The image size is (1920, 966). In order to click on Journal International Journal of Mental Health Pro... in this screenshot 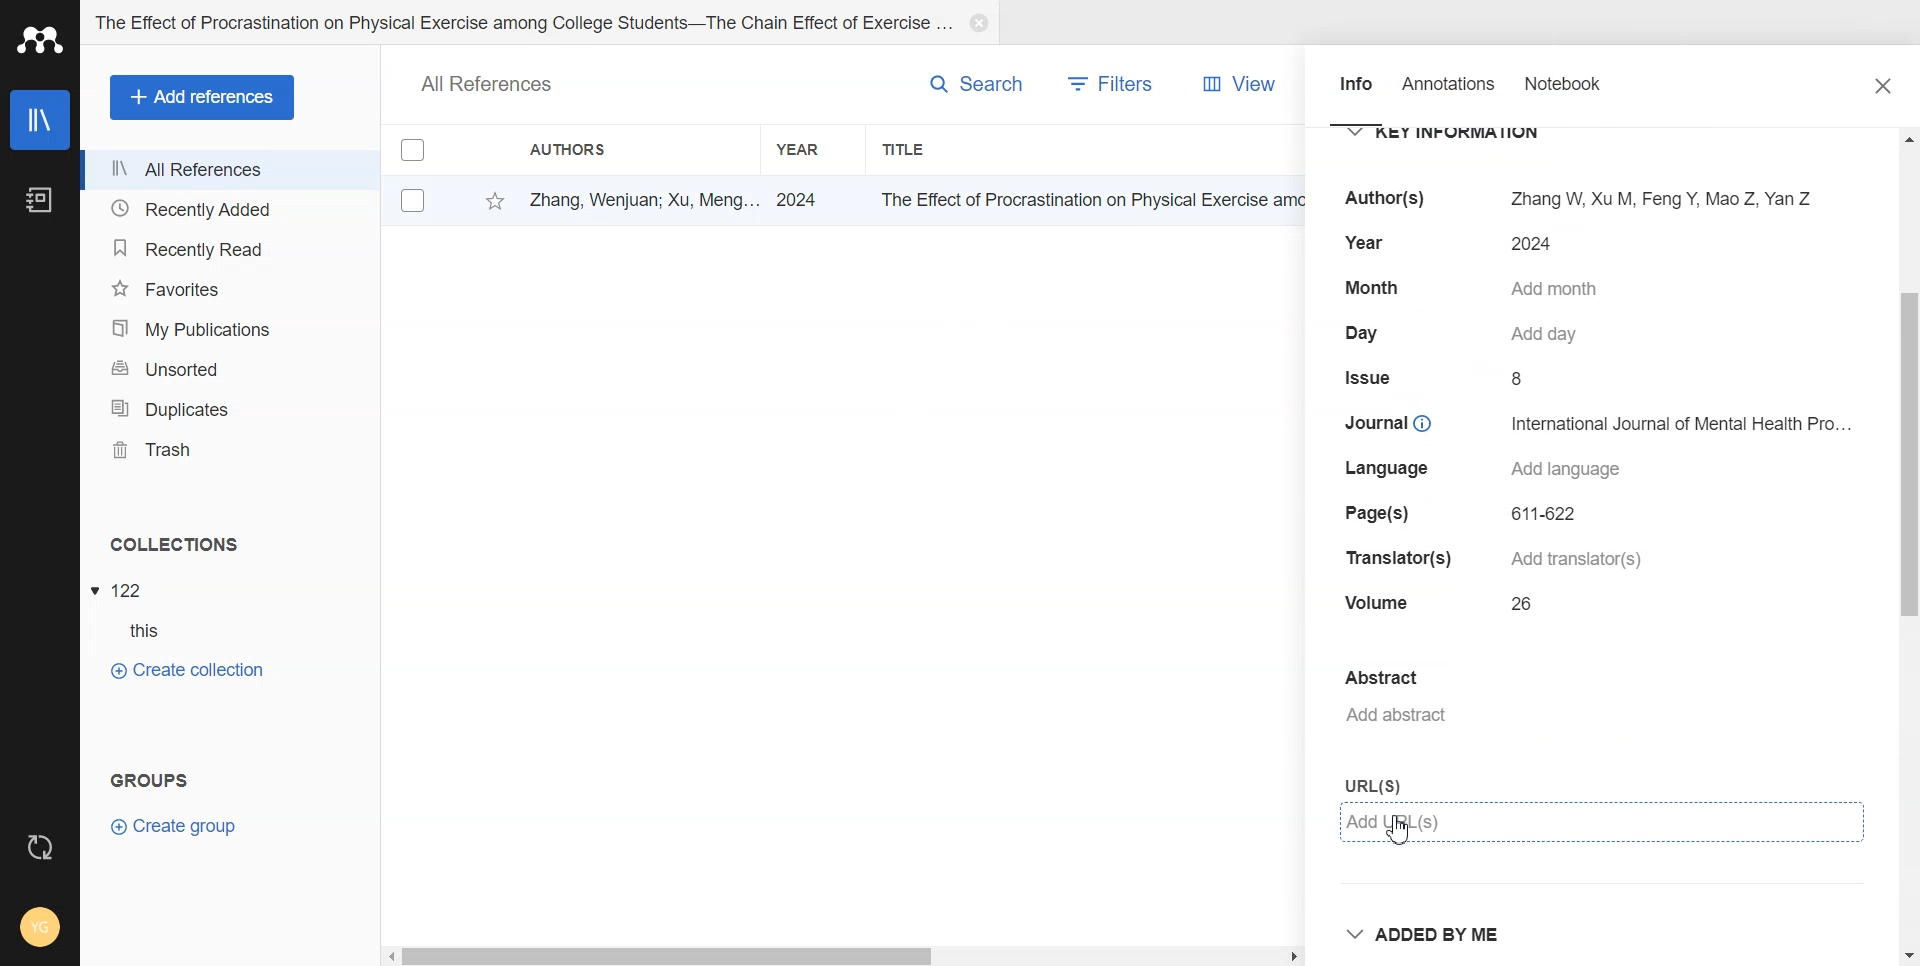, I will do `click(1596, 422)`.